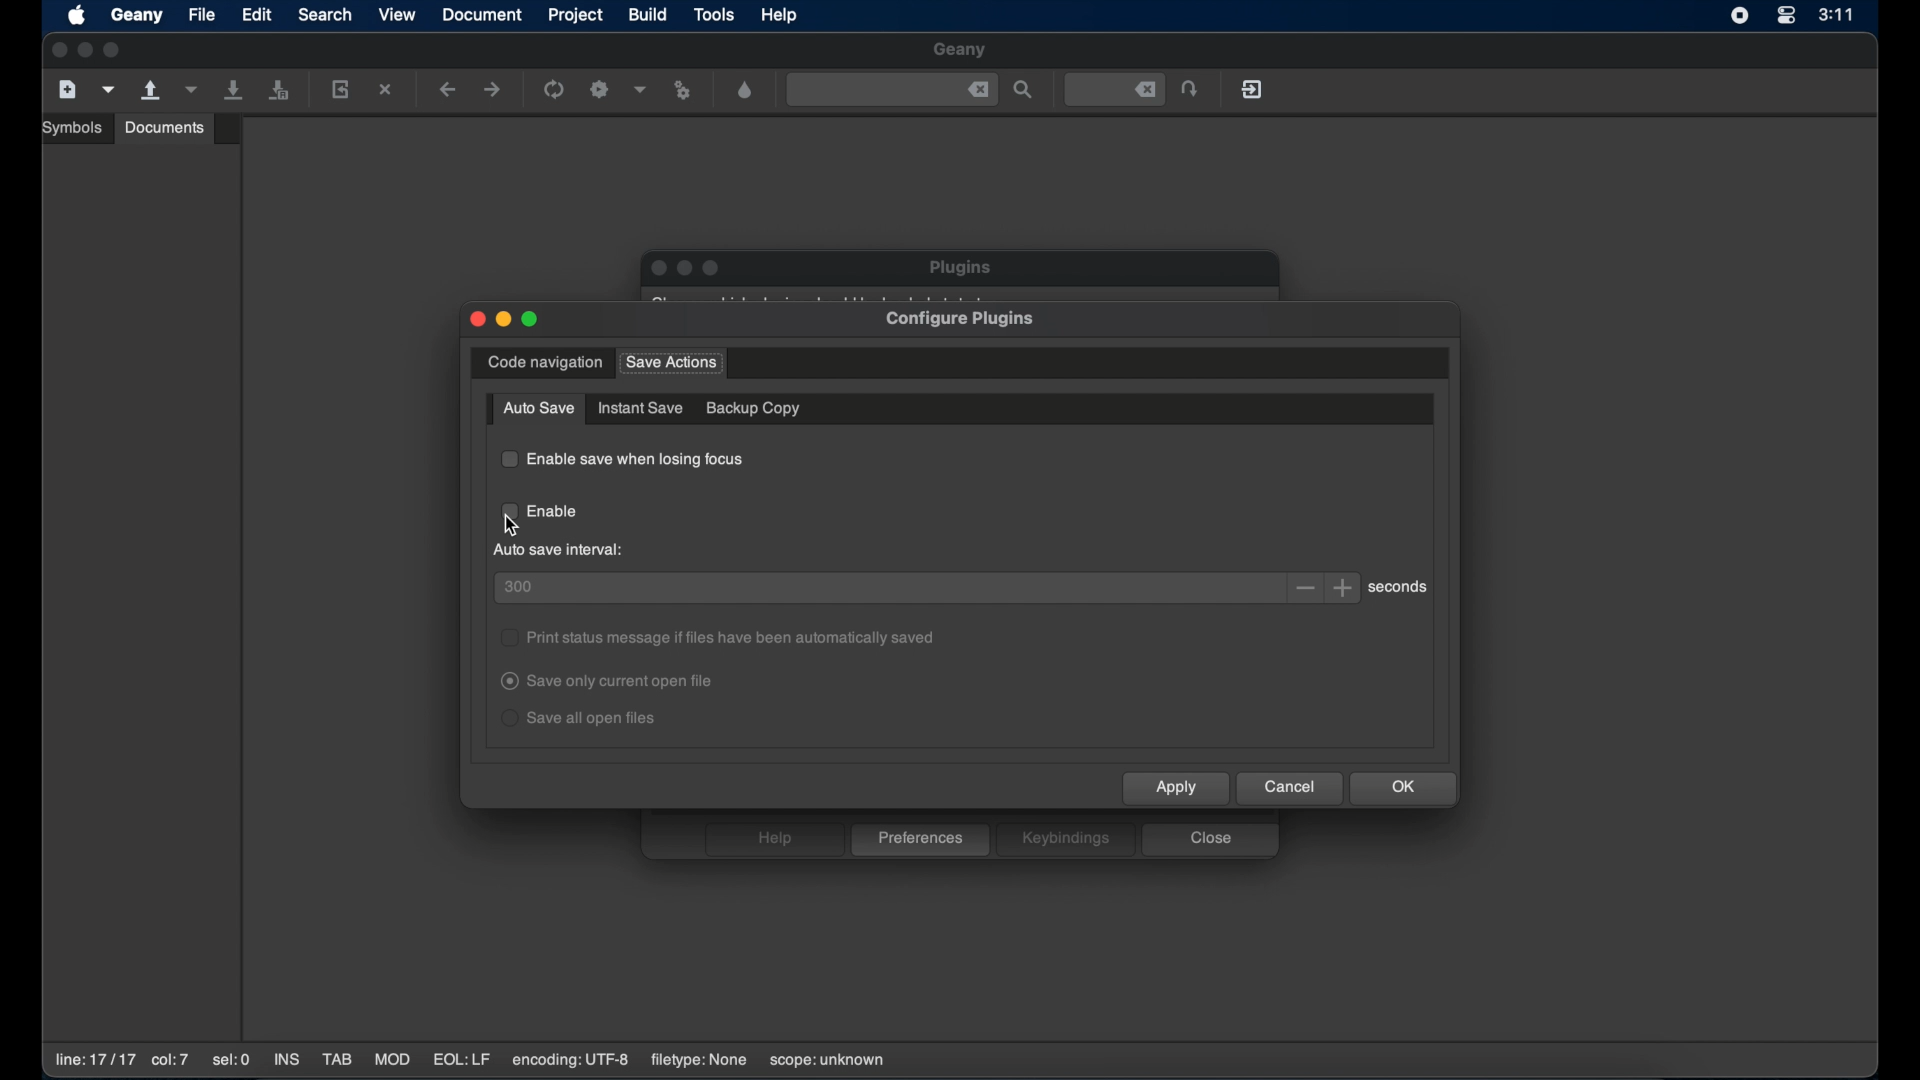  What do you see at coordinates (1066, 839) in the screenshot?
I see `keybindings` at bounding box center [1066, 839].